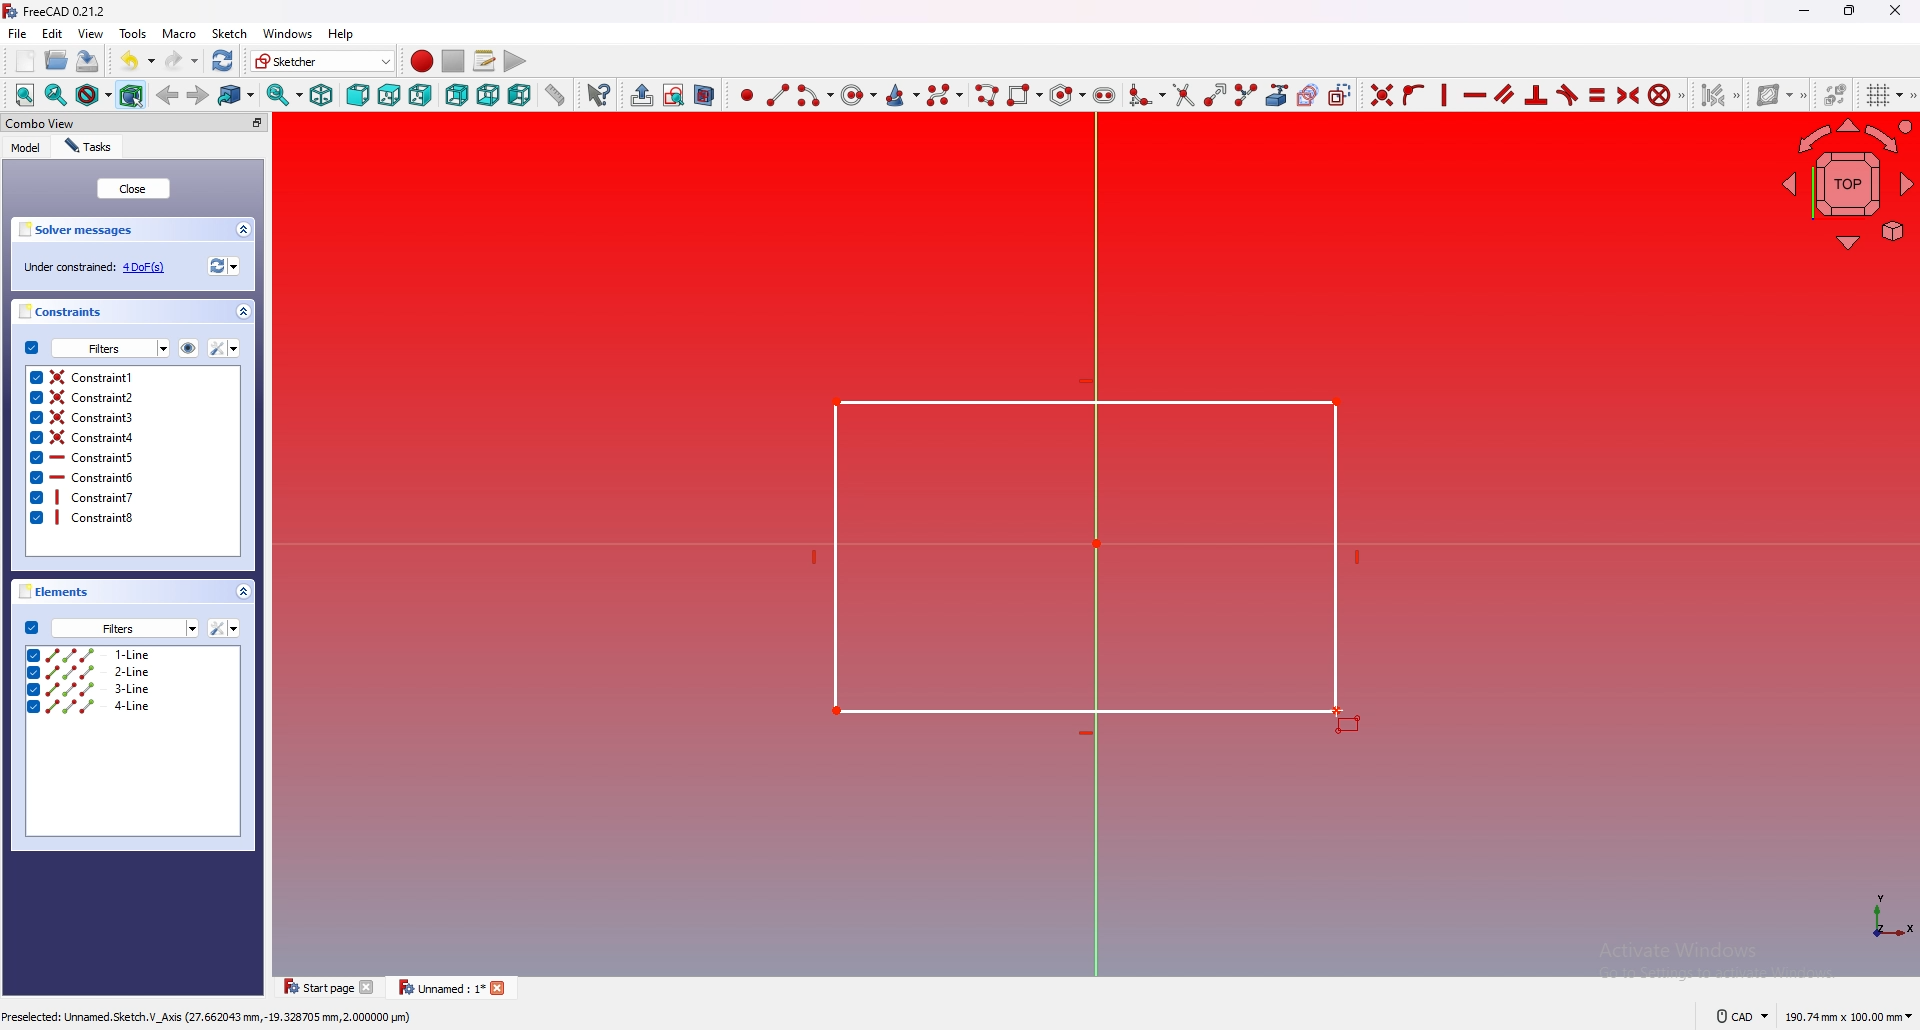 Image resolution: width=1920 pixels, height=1030 pixels. I want to click on constraint tangent, so click(1567, 95).